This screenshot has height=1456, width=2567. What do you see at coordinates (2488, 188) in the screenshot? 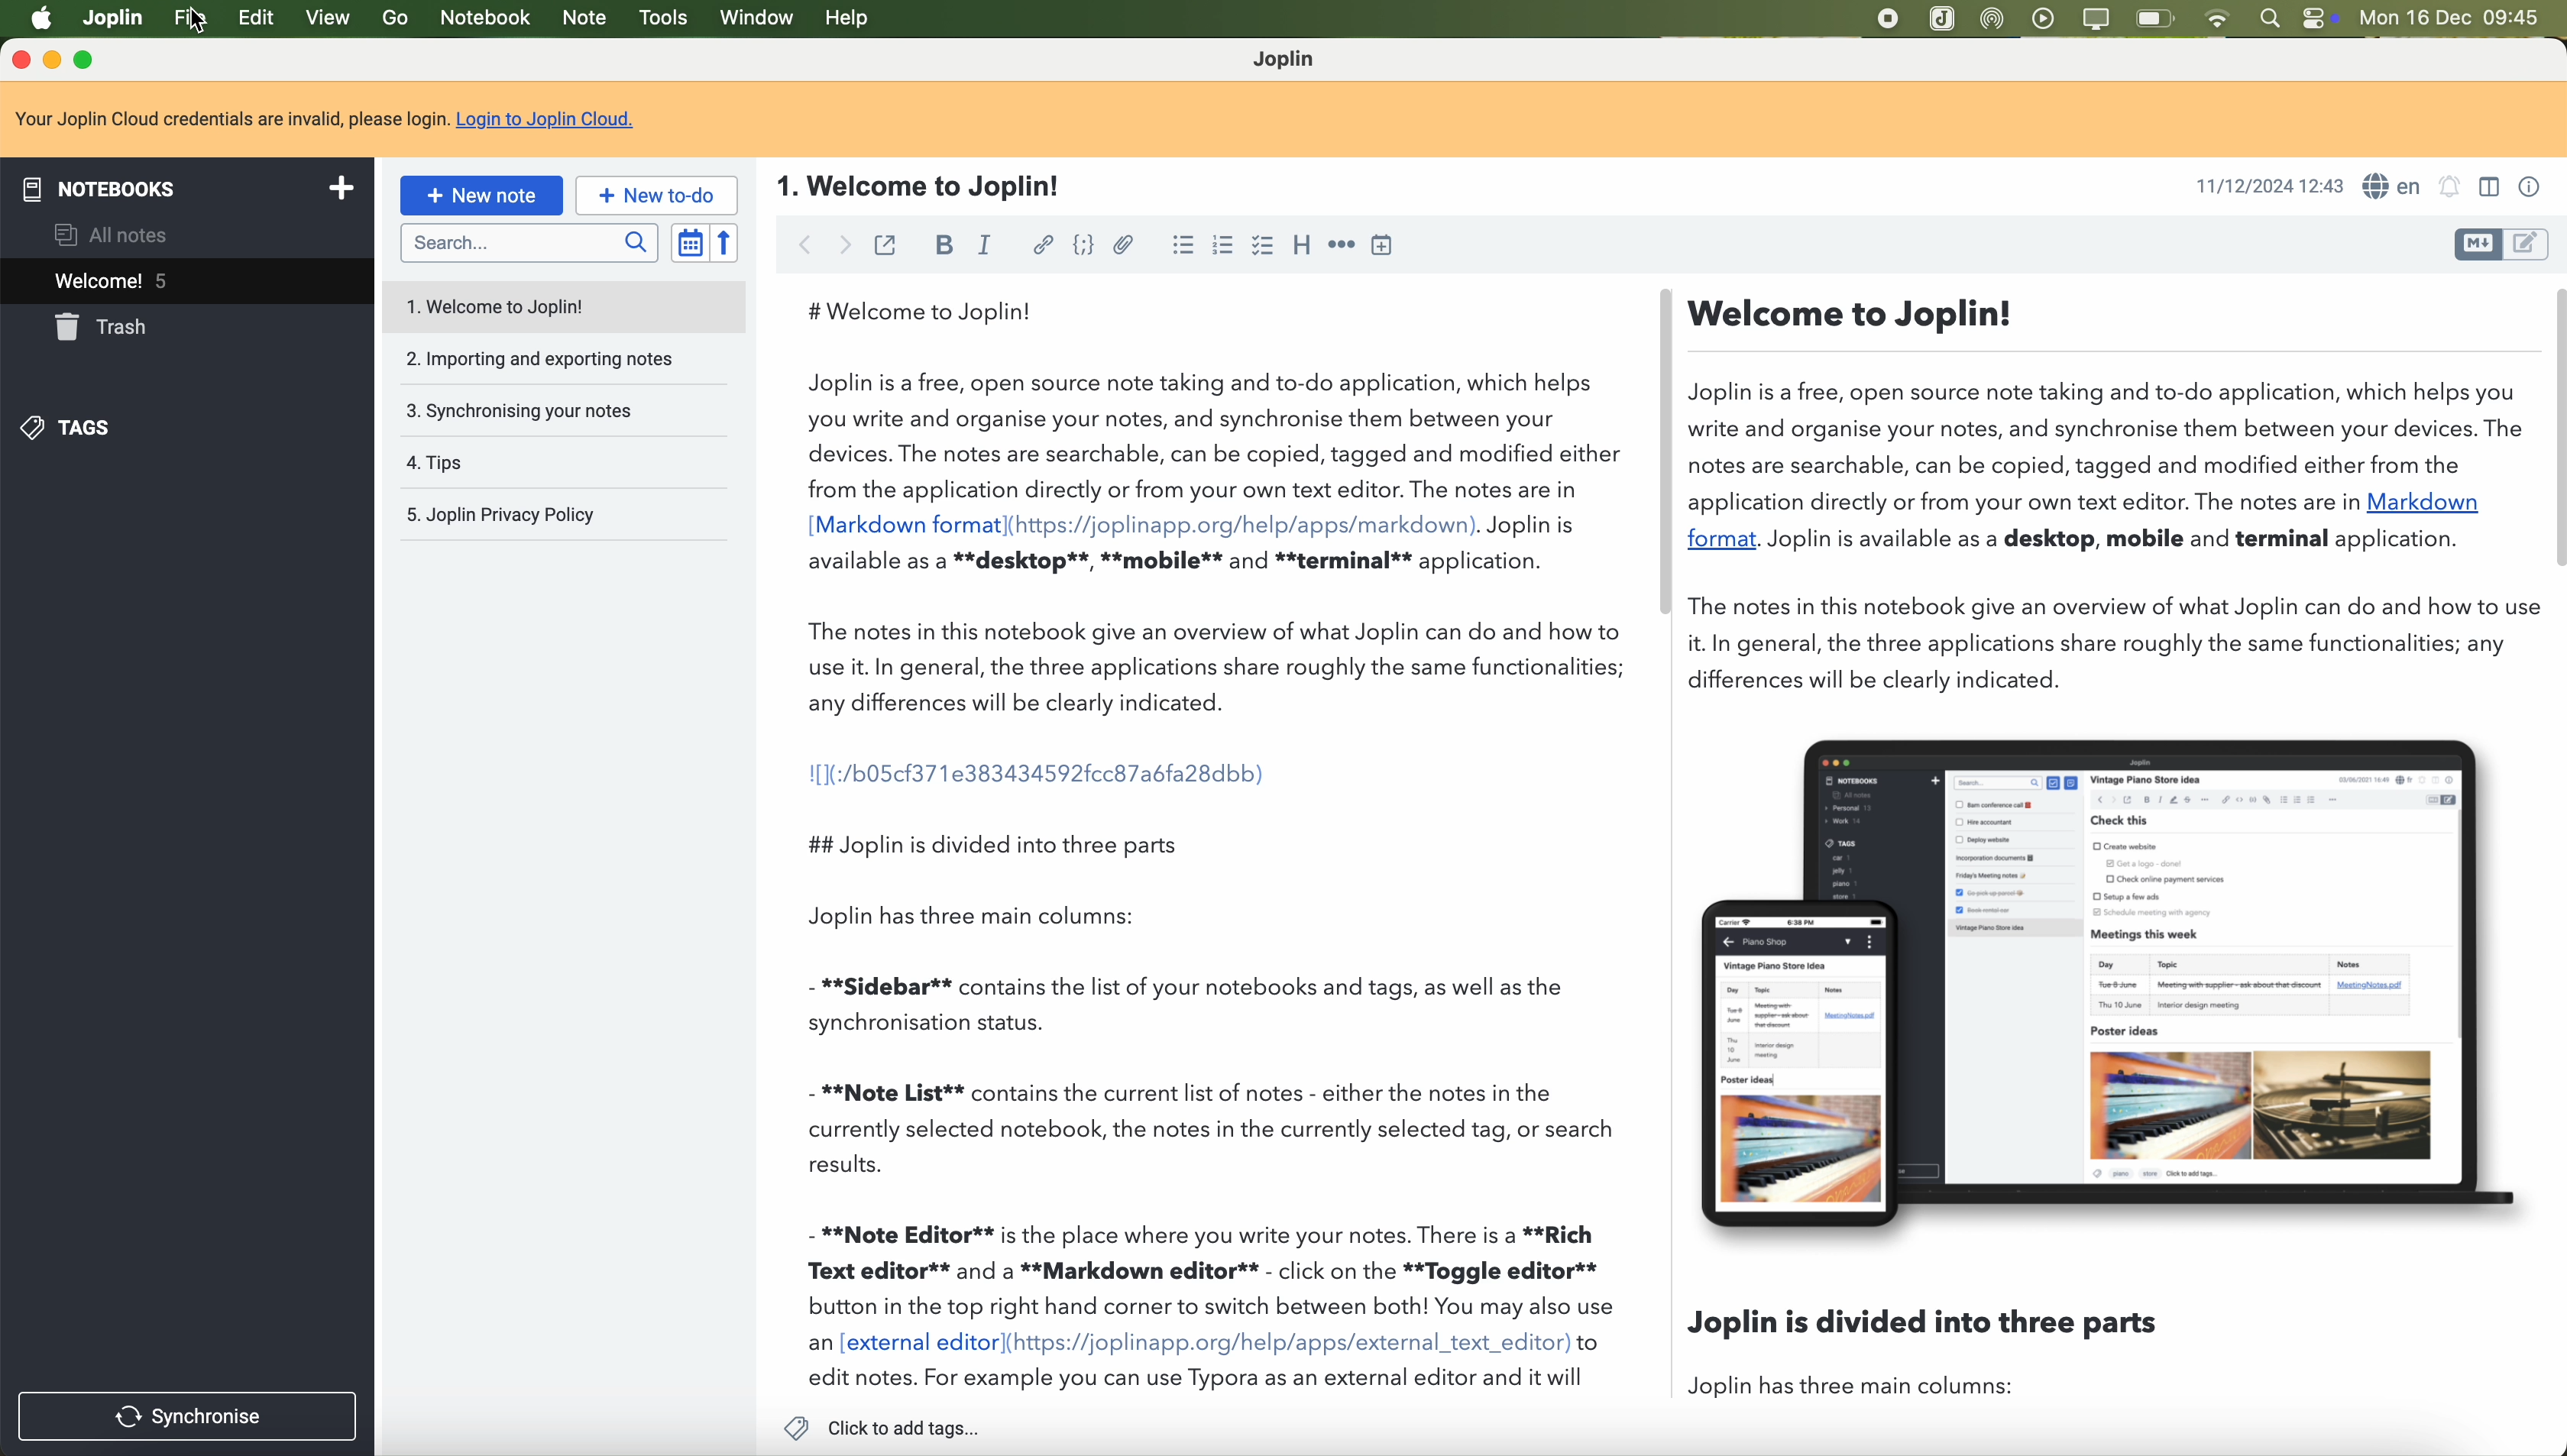
I see `toggle editors layout` at bounding box center [2488, 188].